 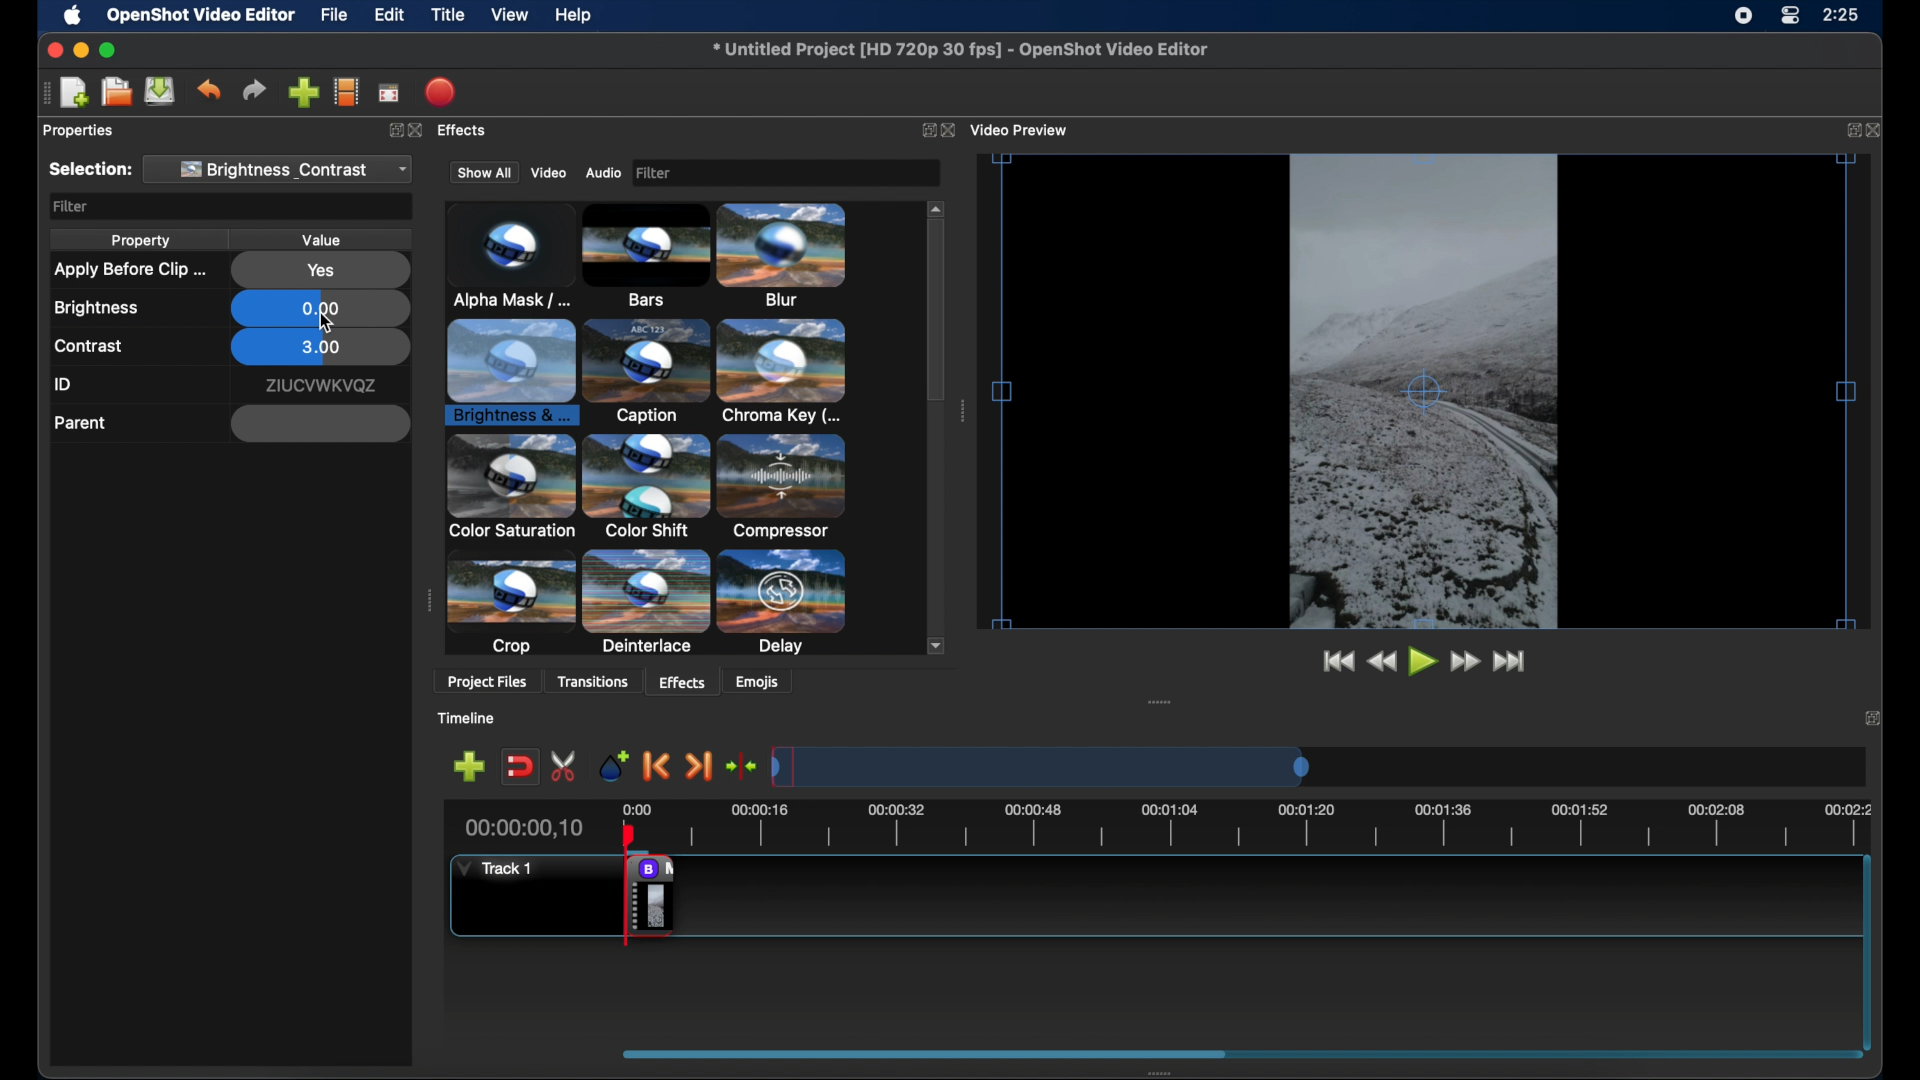 What do you see at coordinates (787, 601) in the screenshot?
I see `hue` at bounding box center [787, 601].